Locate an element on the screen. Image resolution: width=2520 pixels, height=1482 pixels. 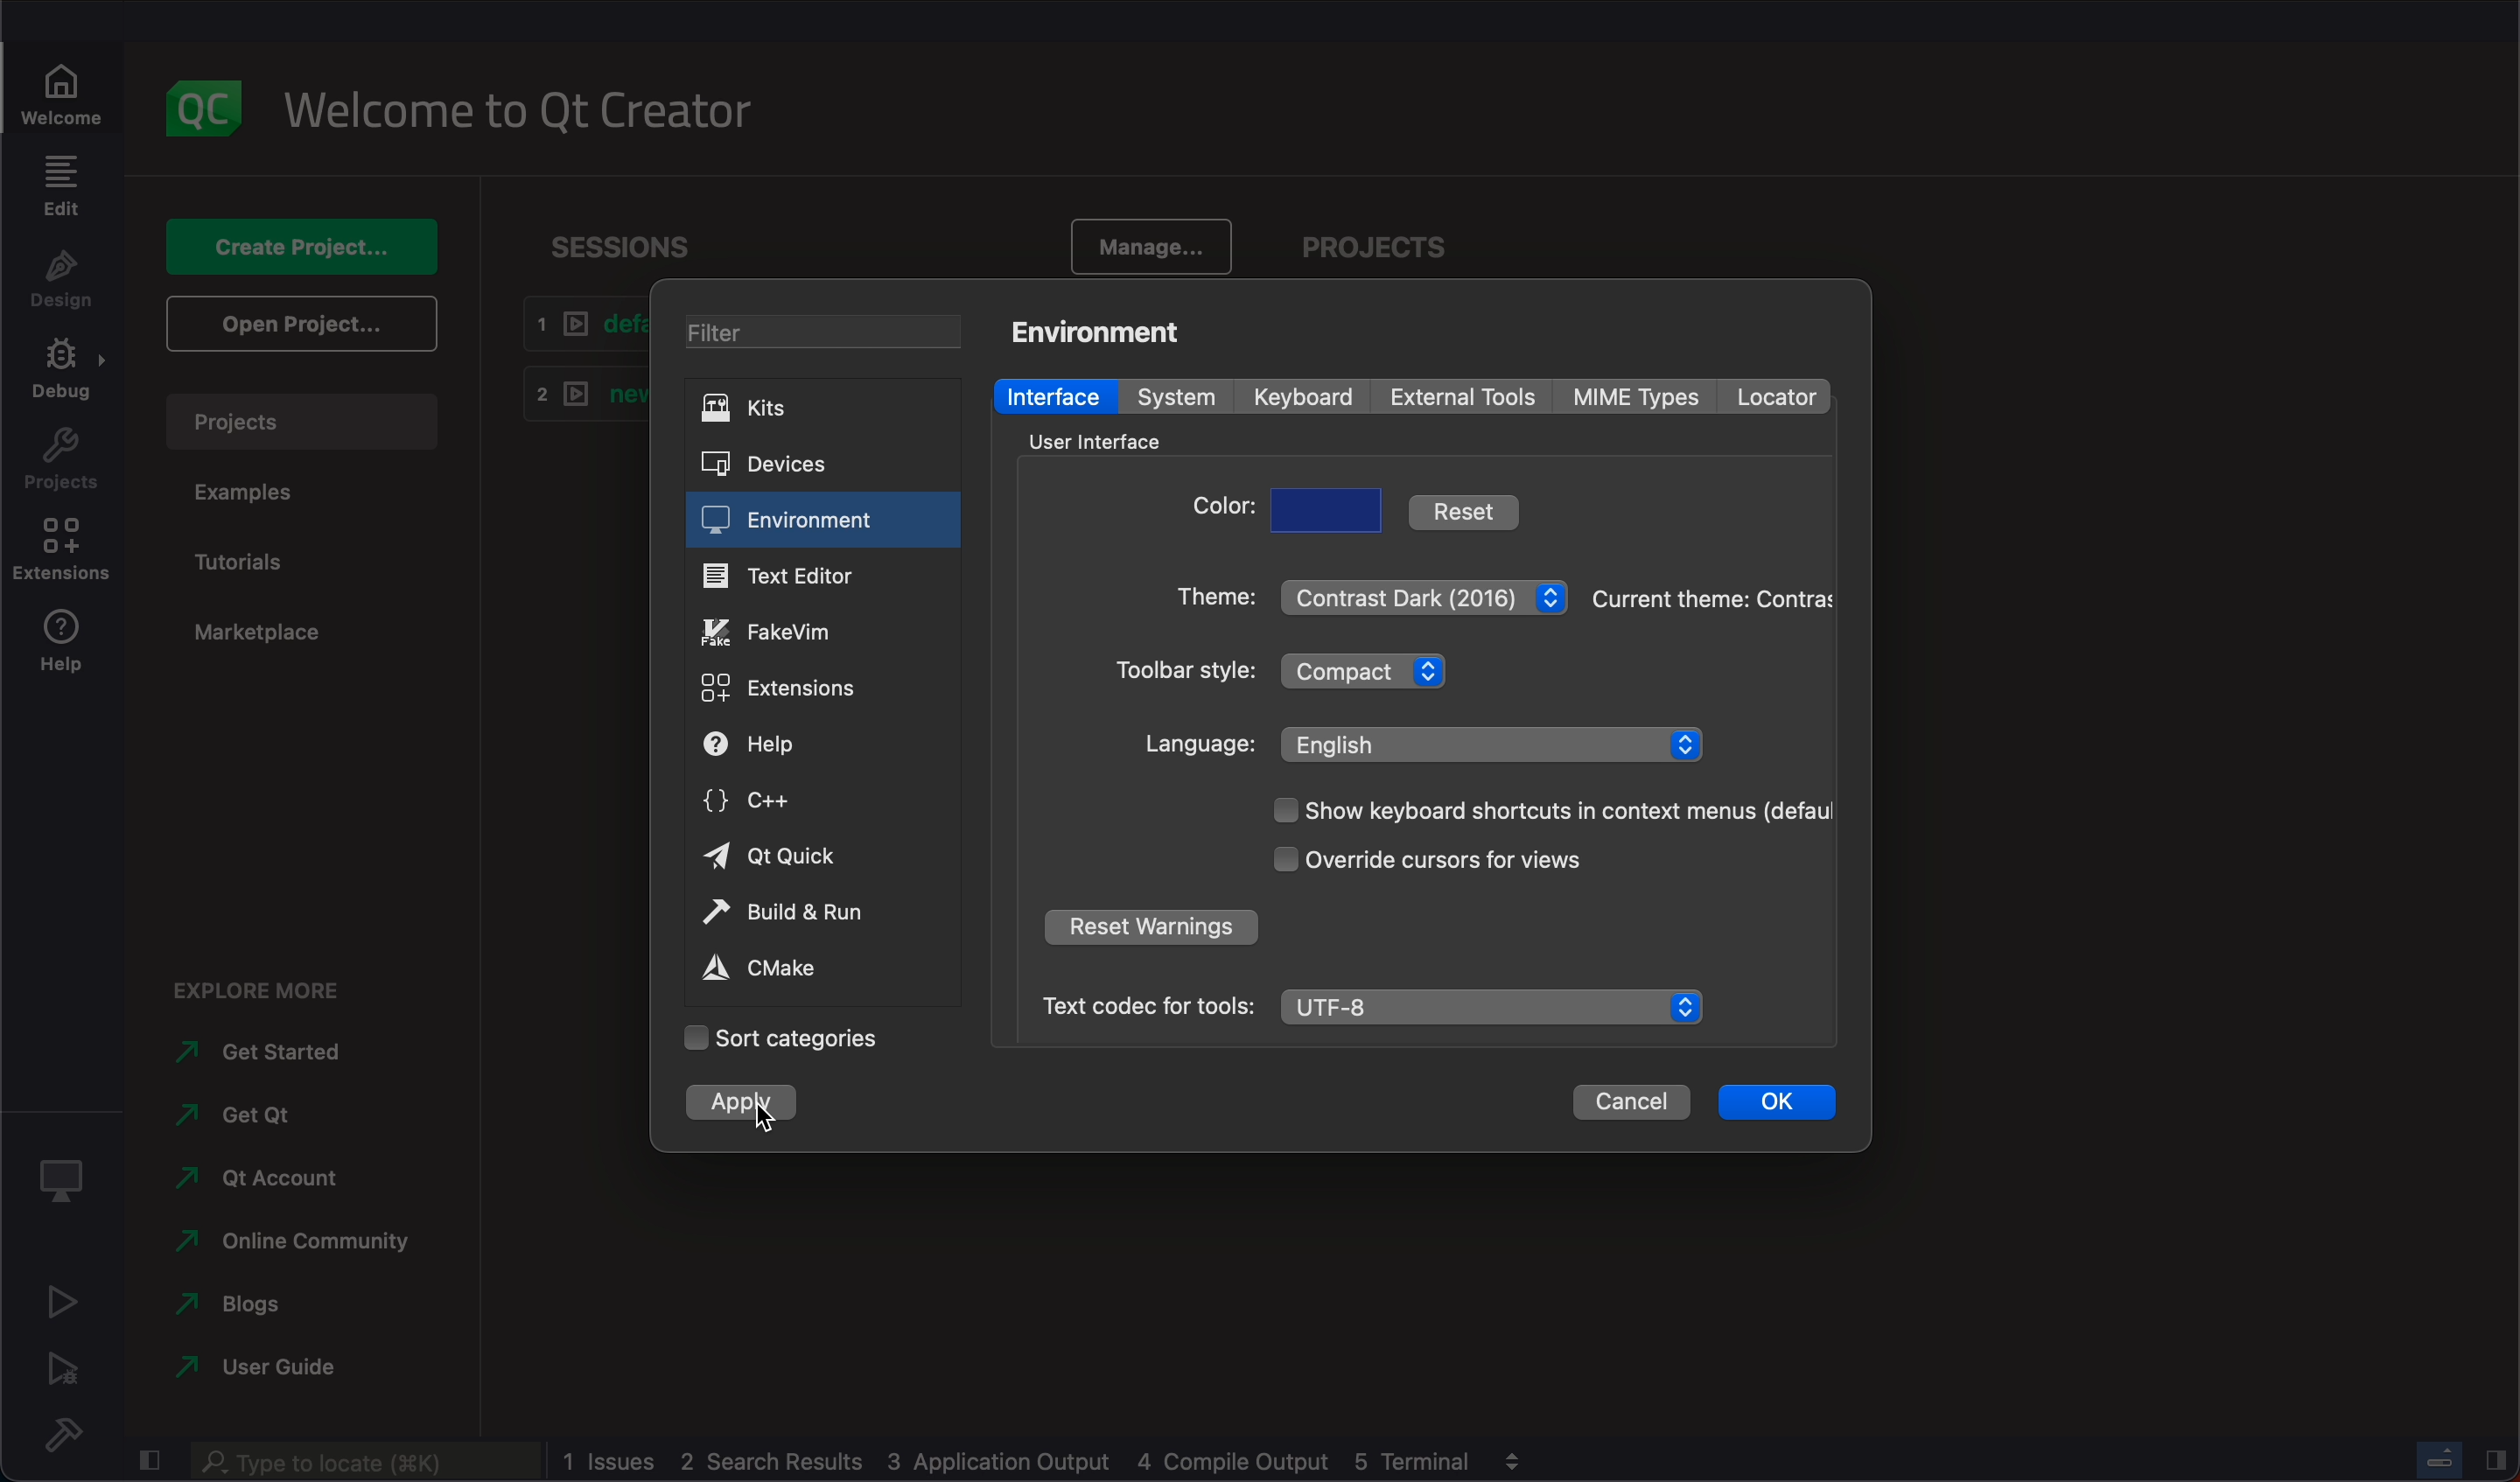
help is located at coordinates (63, 646).